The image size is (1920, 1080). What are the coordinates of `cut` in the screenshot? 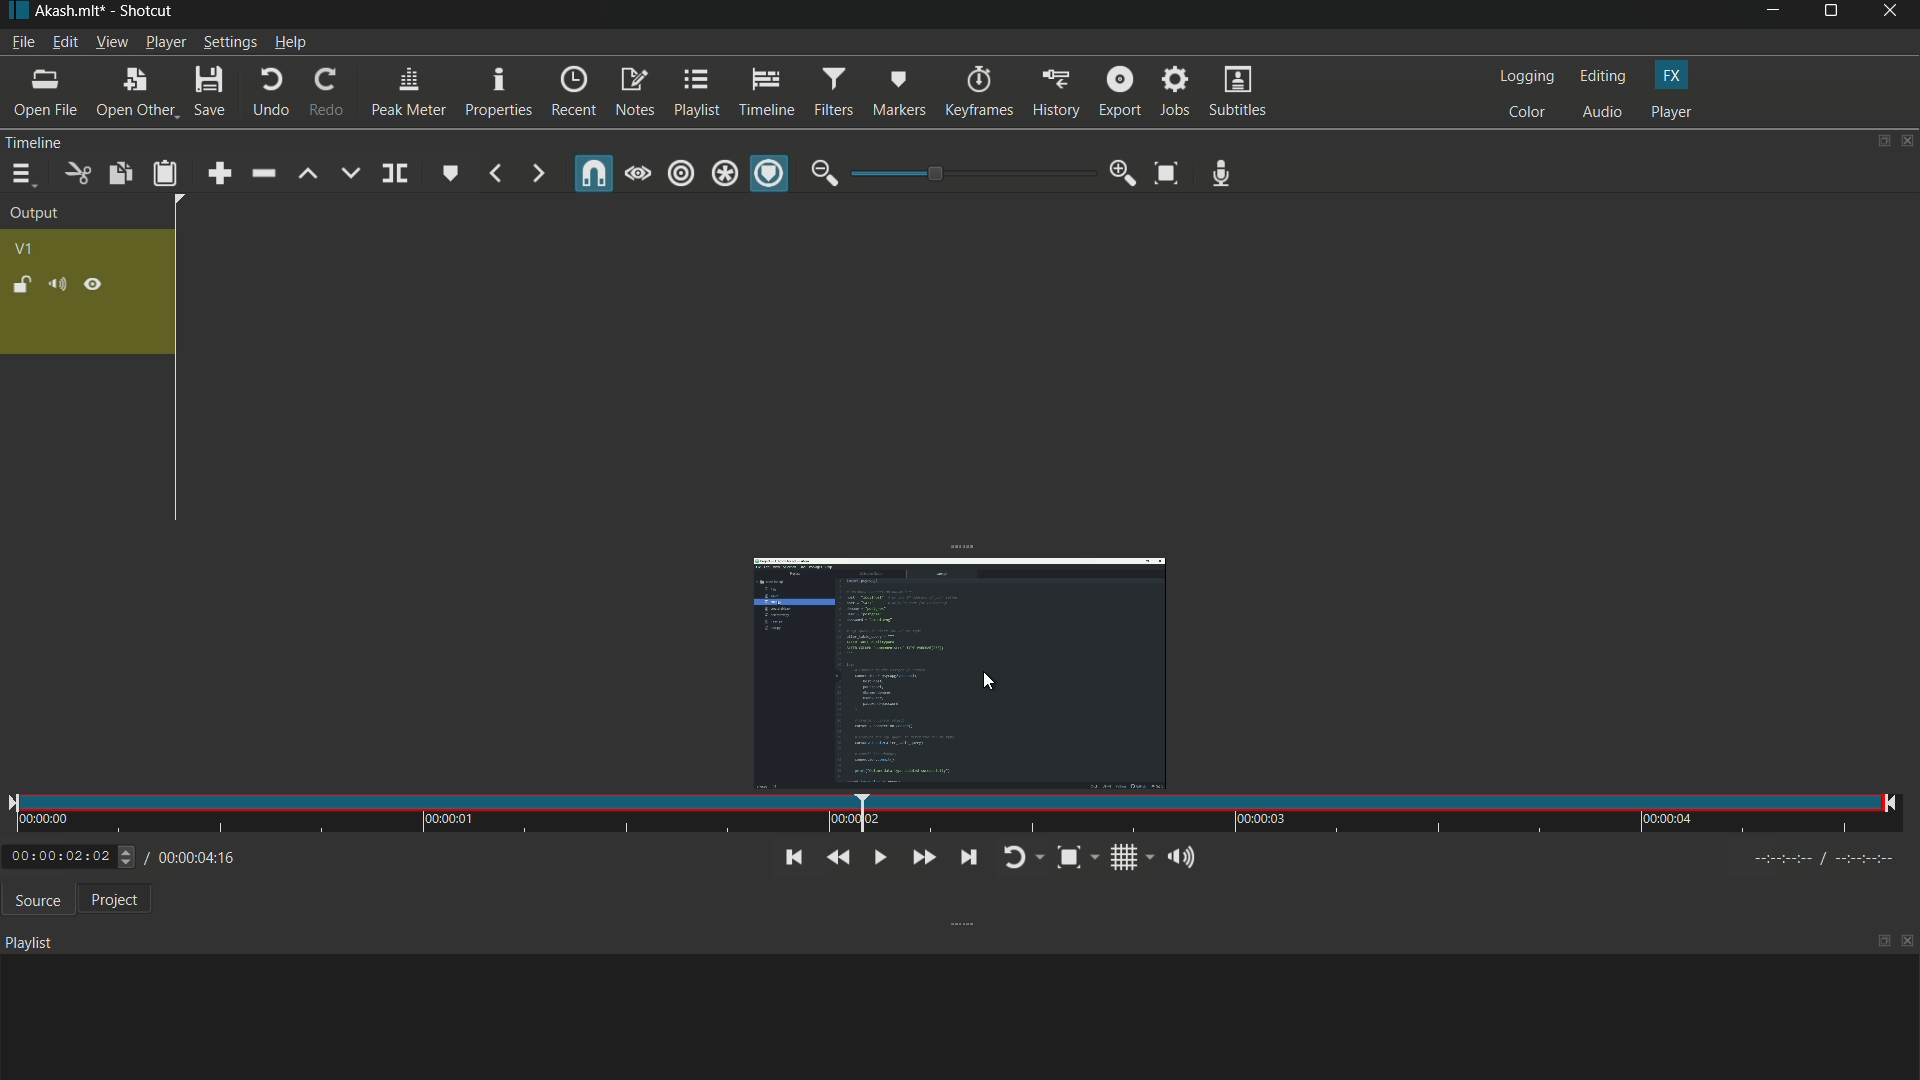 It's located at (75, 174).